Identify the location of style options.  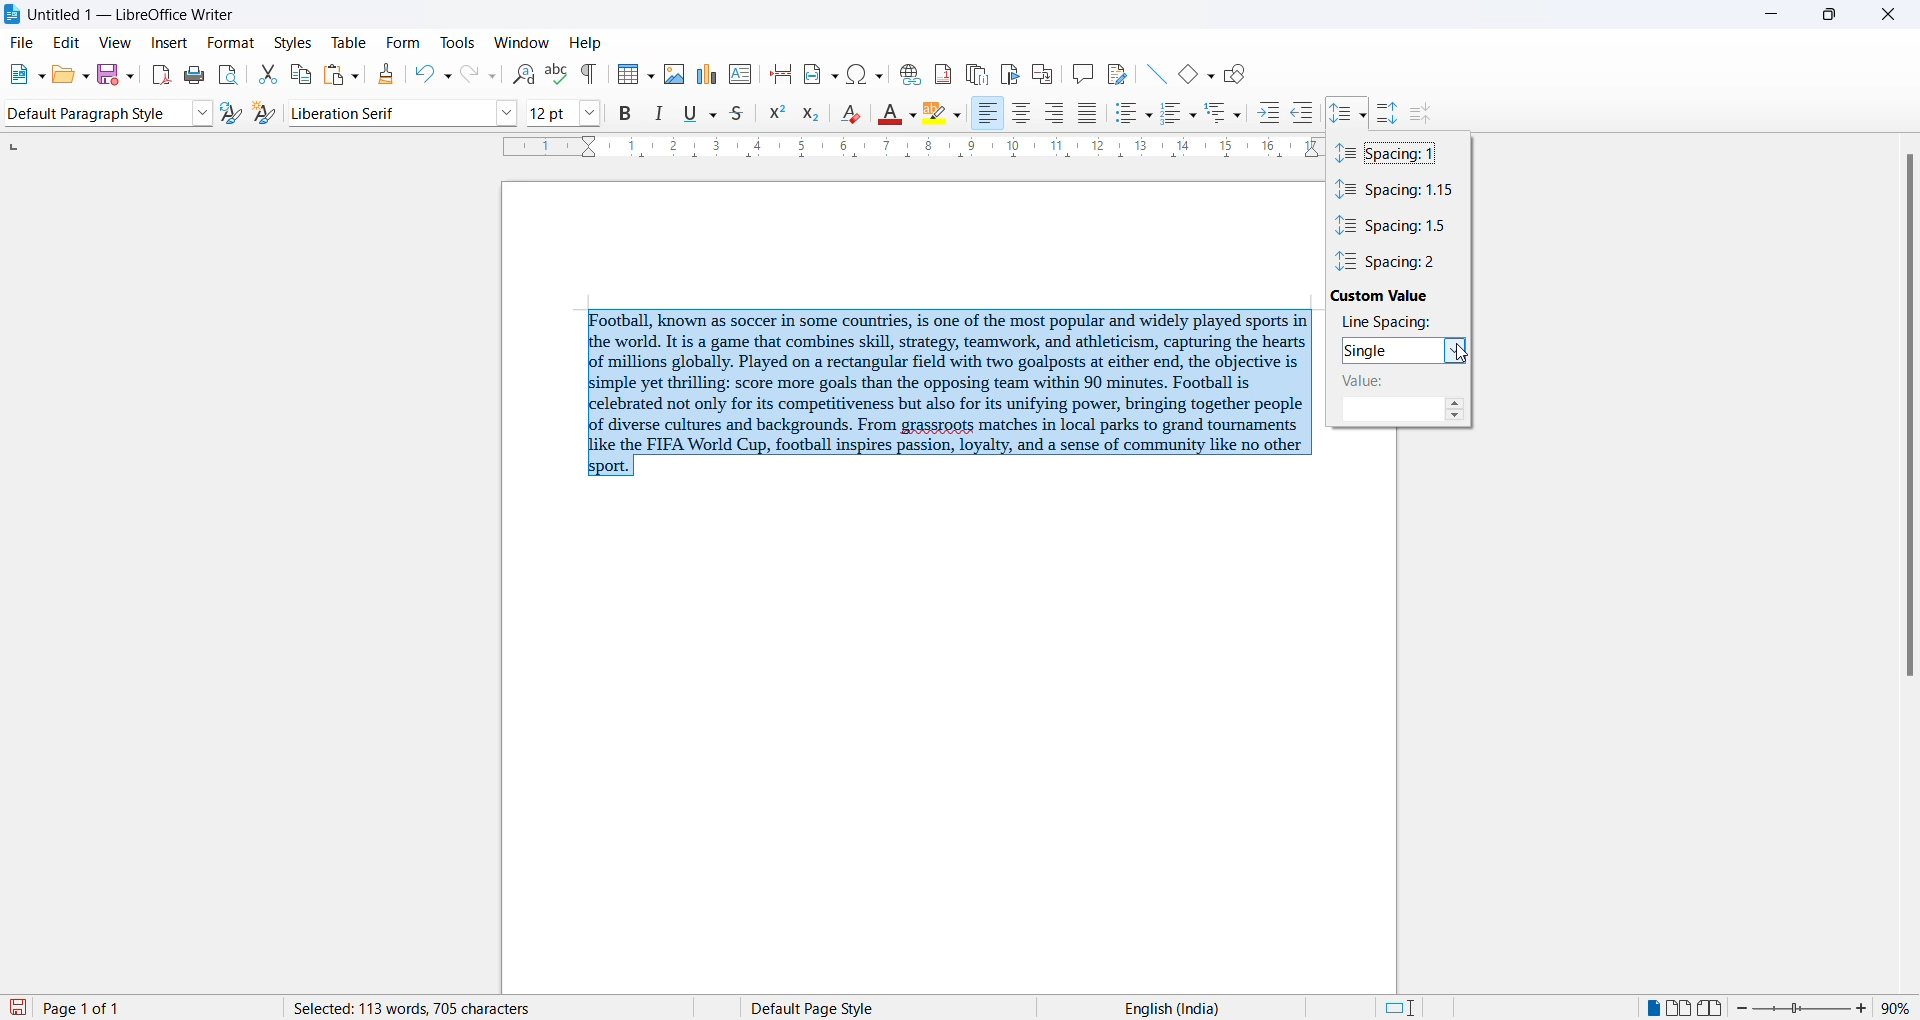
(205, 112).